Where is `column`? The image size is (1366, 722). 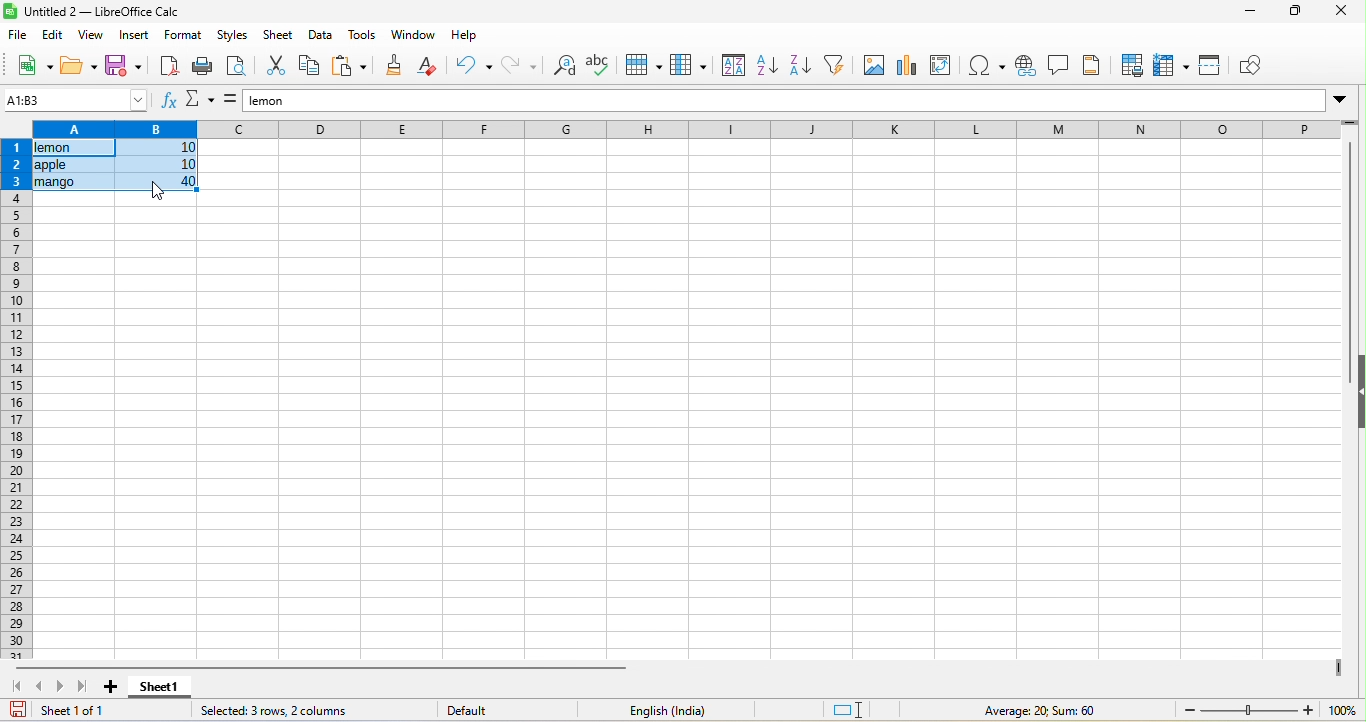
column is located at coordinates (689, 66).